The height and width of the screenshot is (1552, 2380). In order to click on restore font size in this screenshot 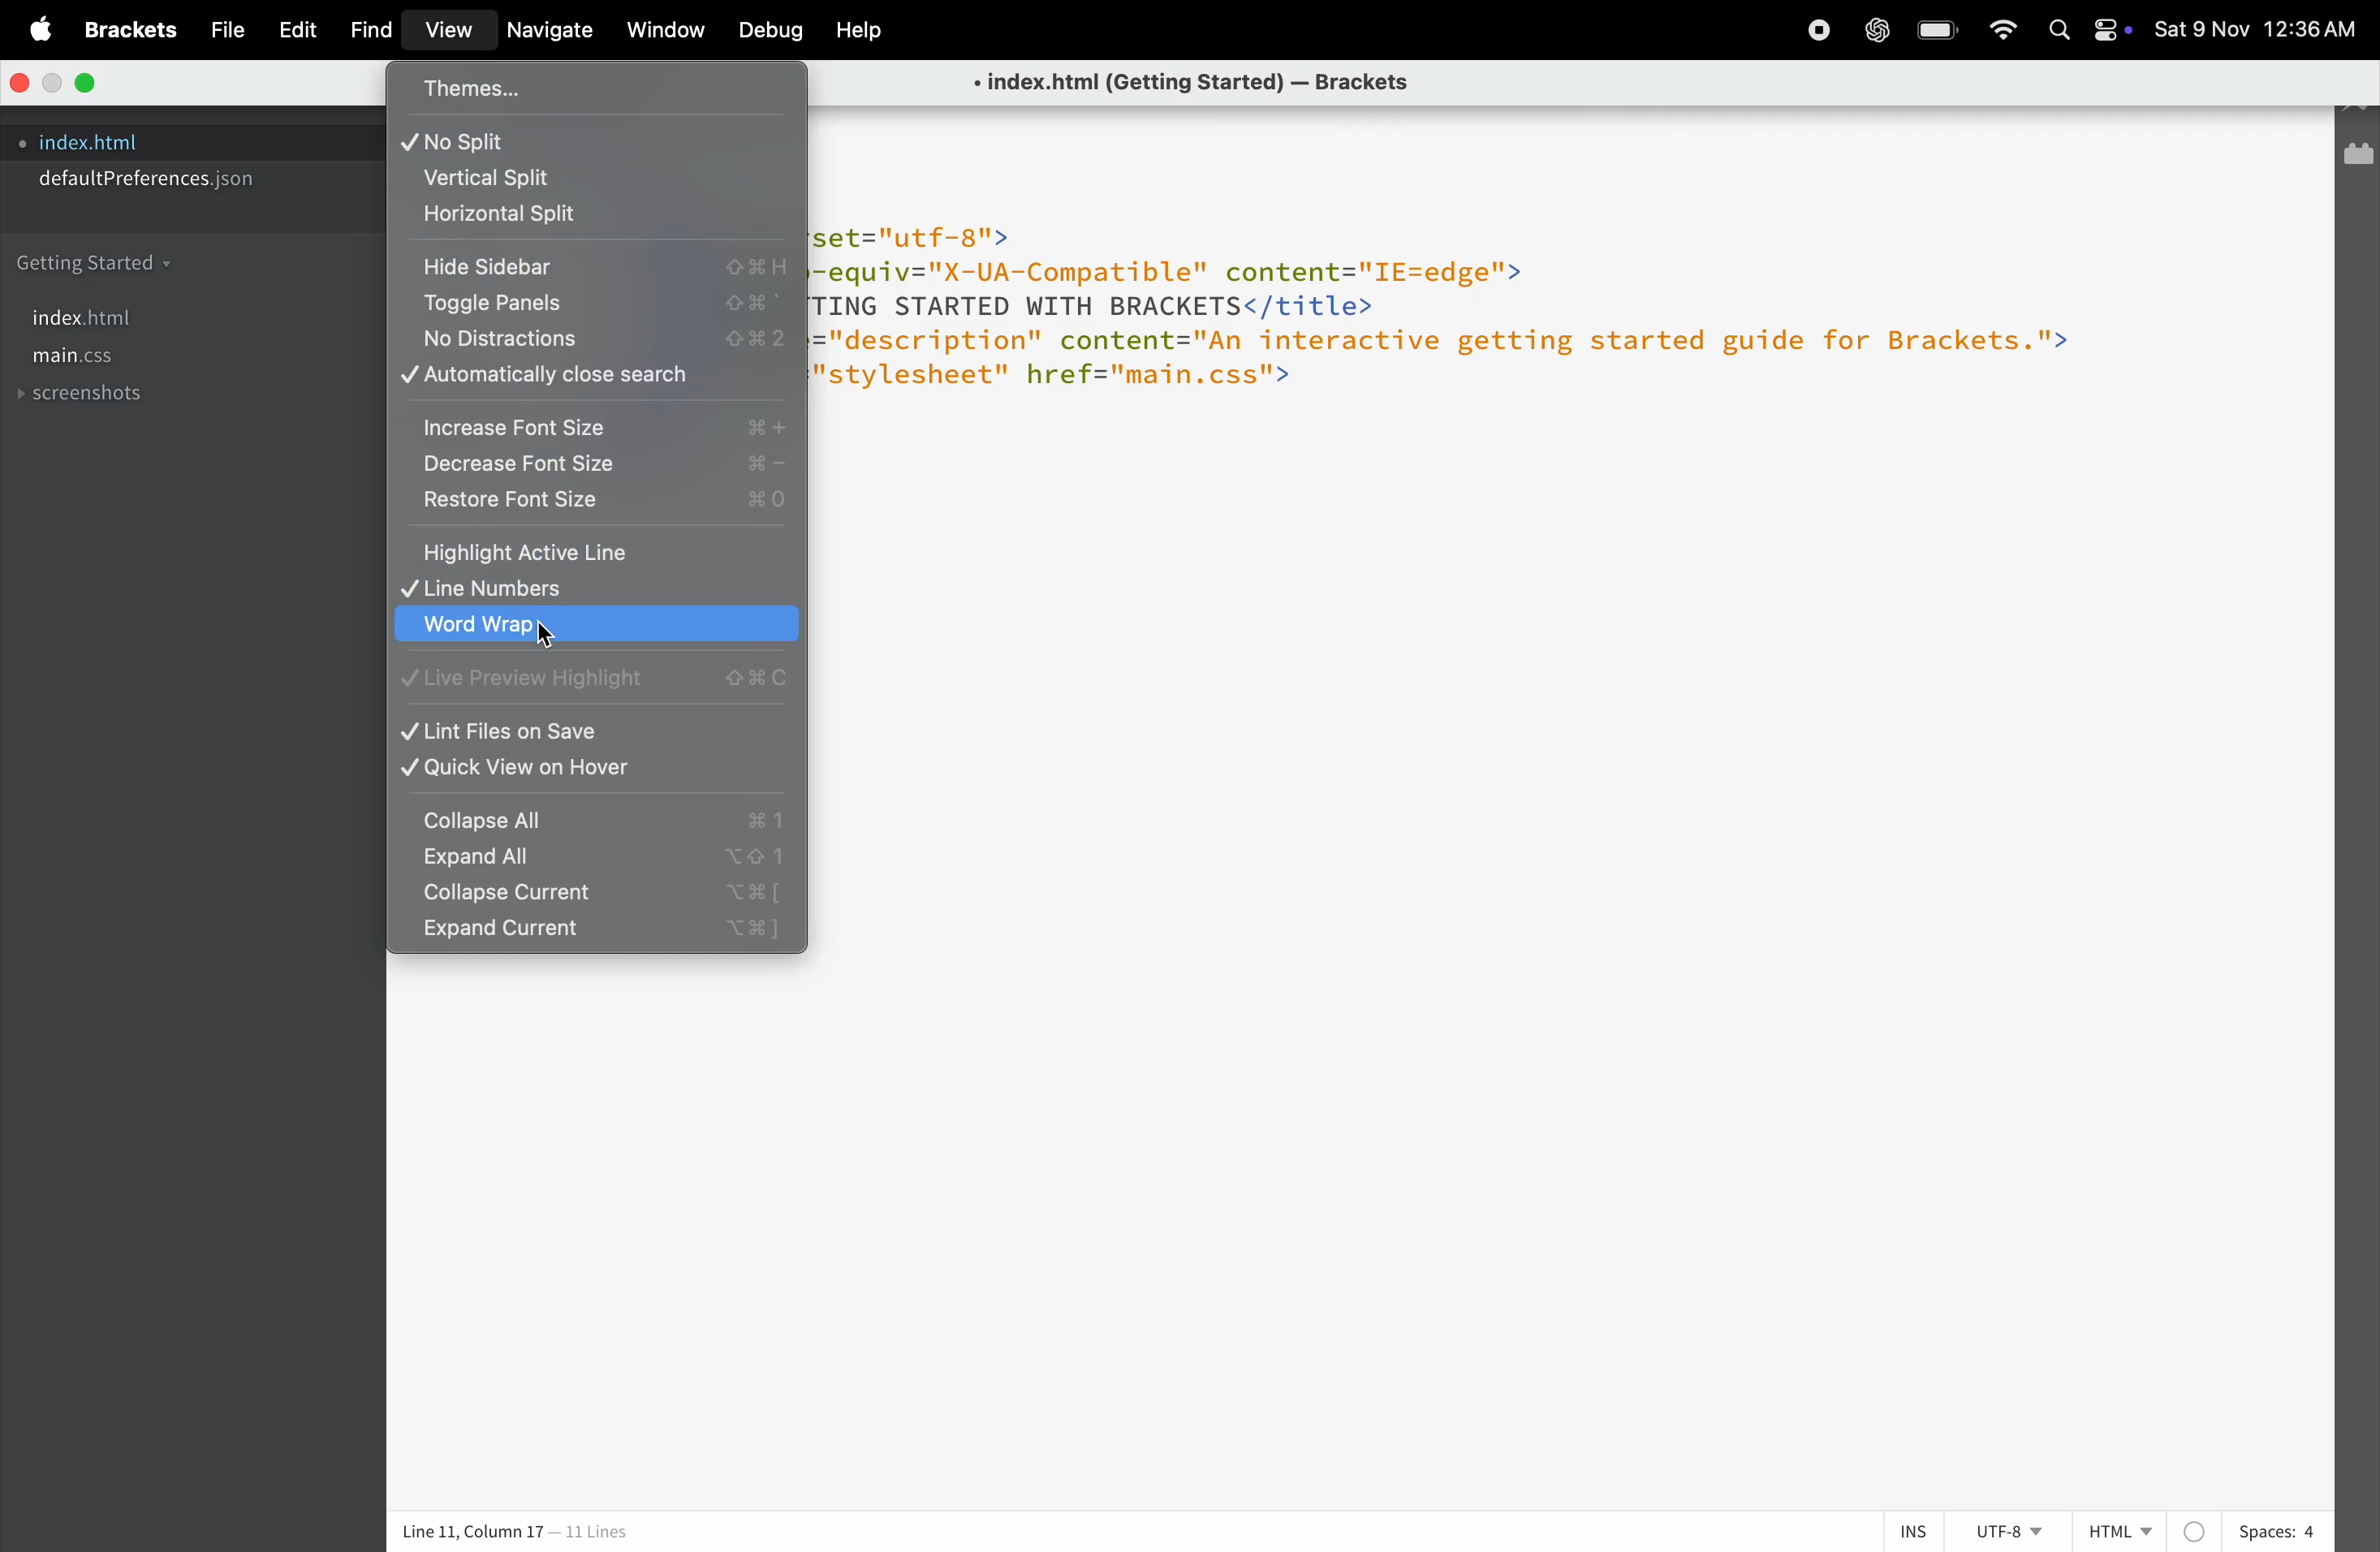, I will do `click(597, 506)`.